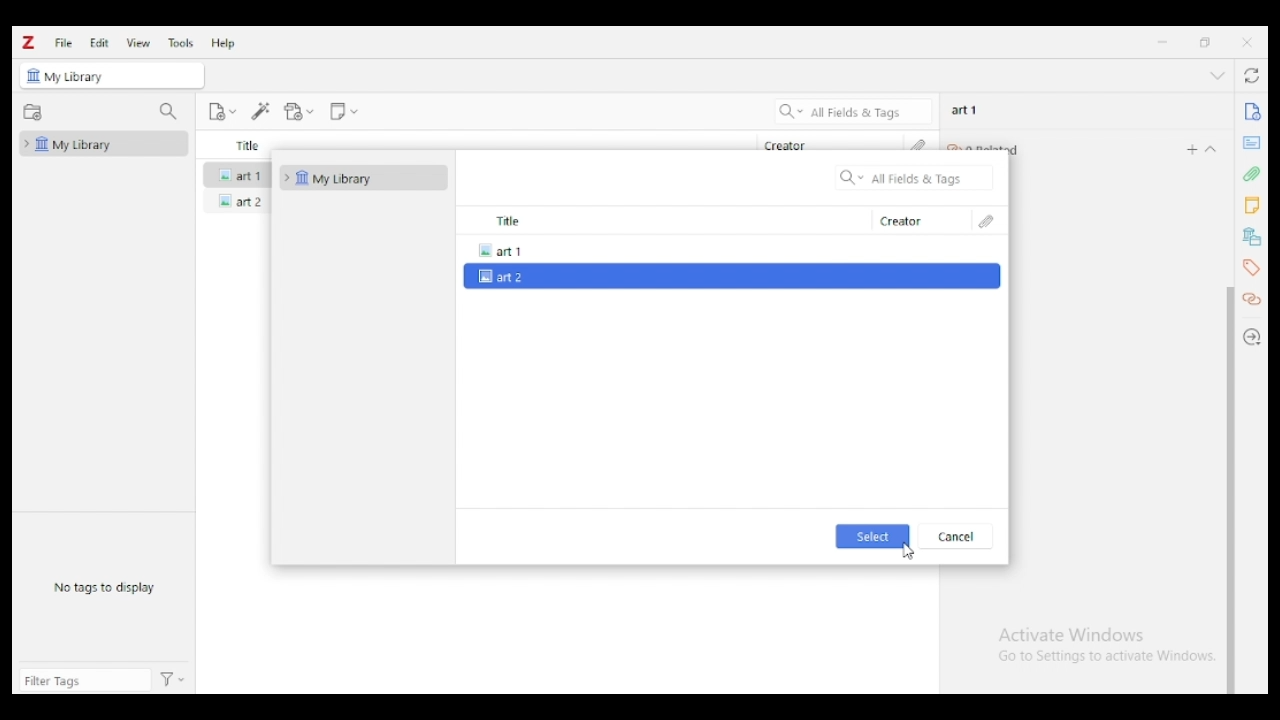  I want to click on art 2, so click(237, 201).